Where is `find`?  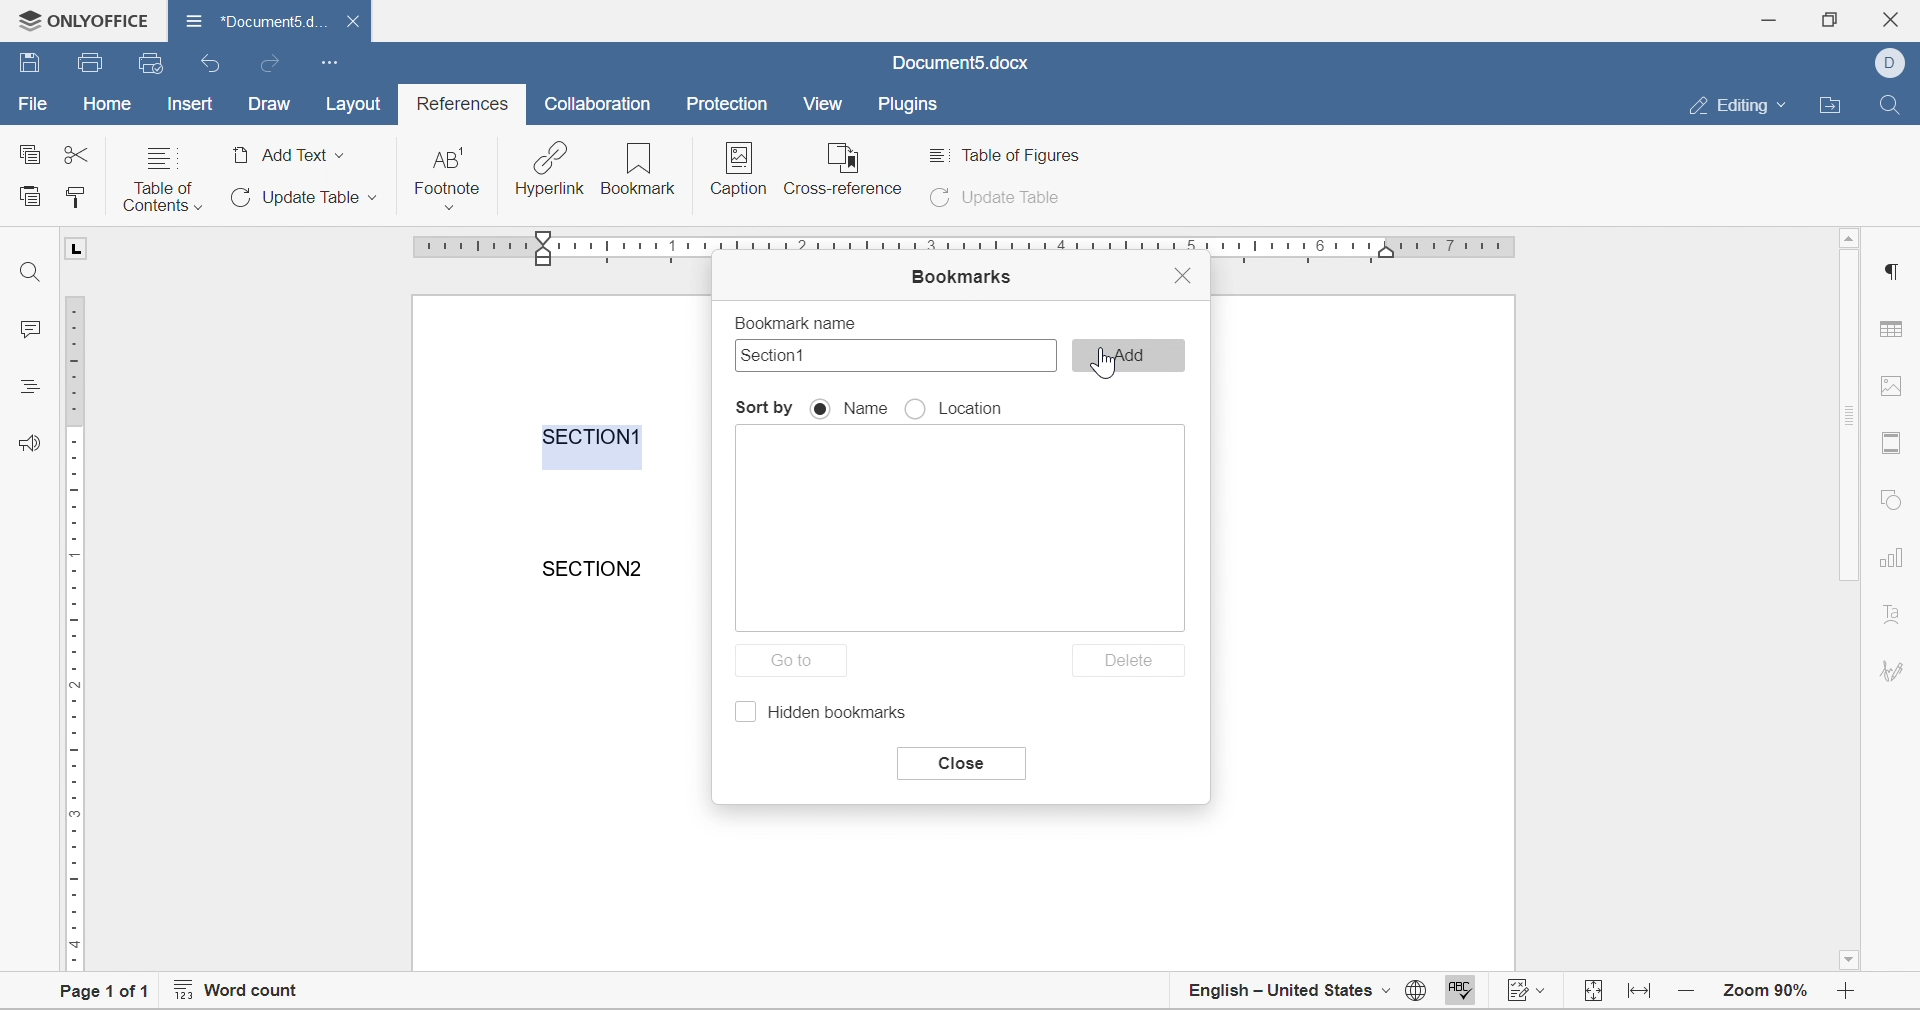
find is located at coordinates (31, 272).